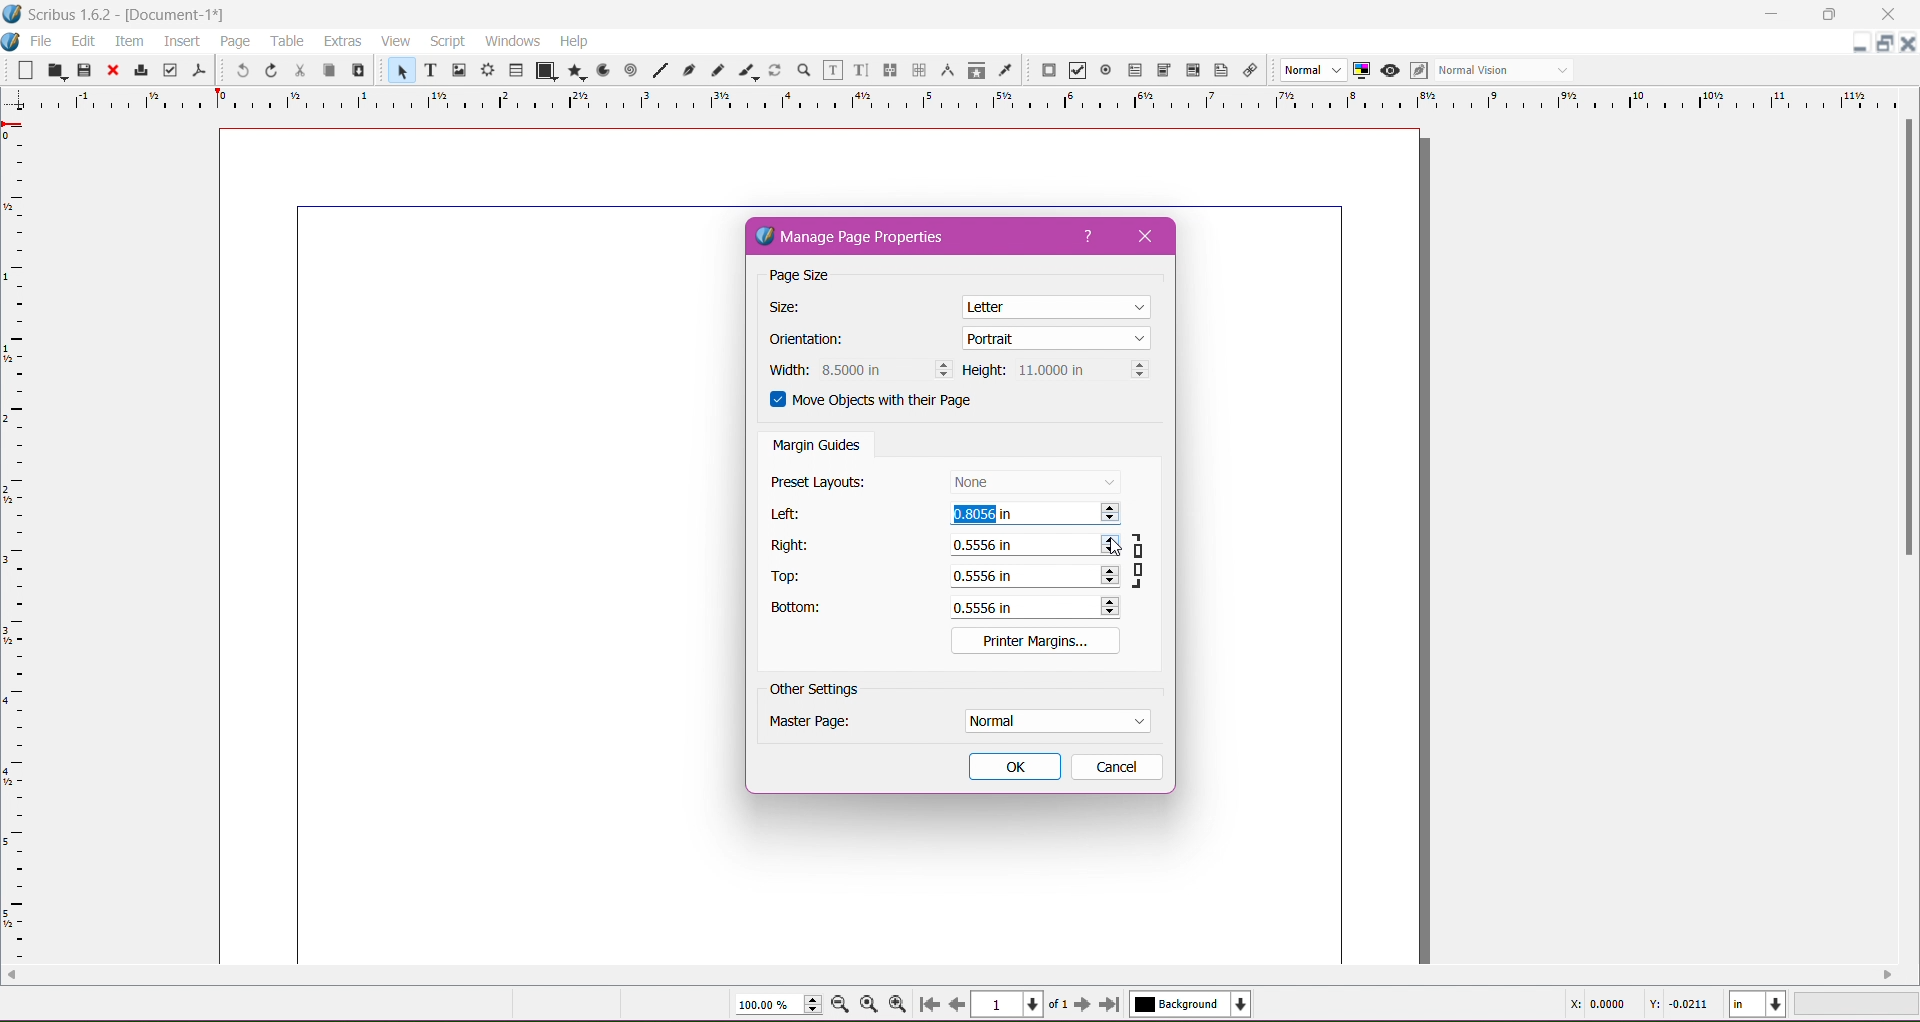 The image size is (1920, 1022). What do you see at coordinates (1033, 546) in the screenshot?
I see `Set right margin` at bounding box center [1033, 546].